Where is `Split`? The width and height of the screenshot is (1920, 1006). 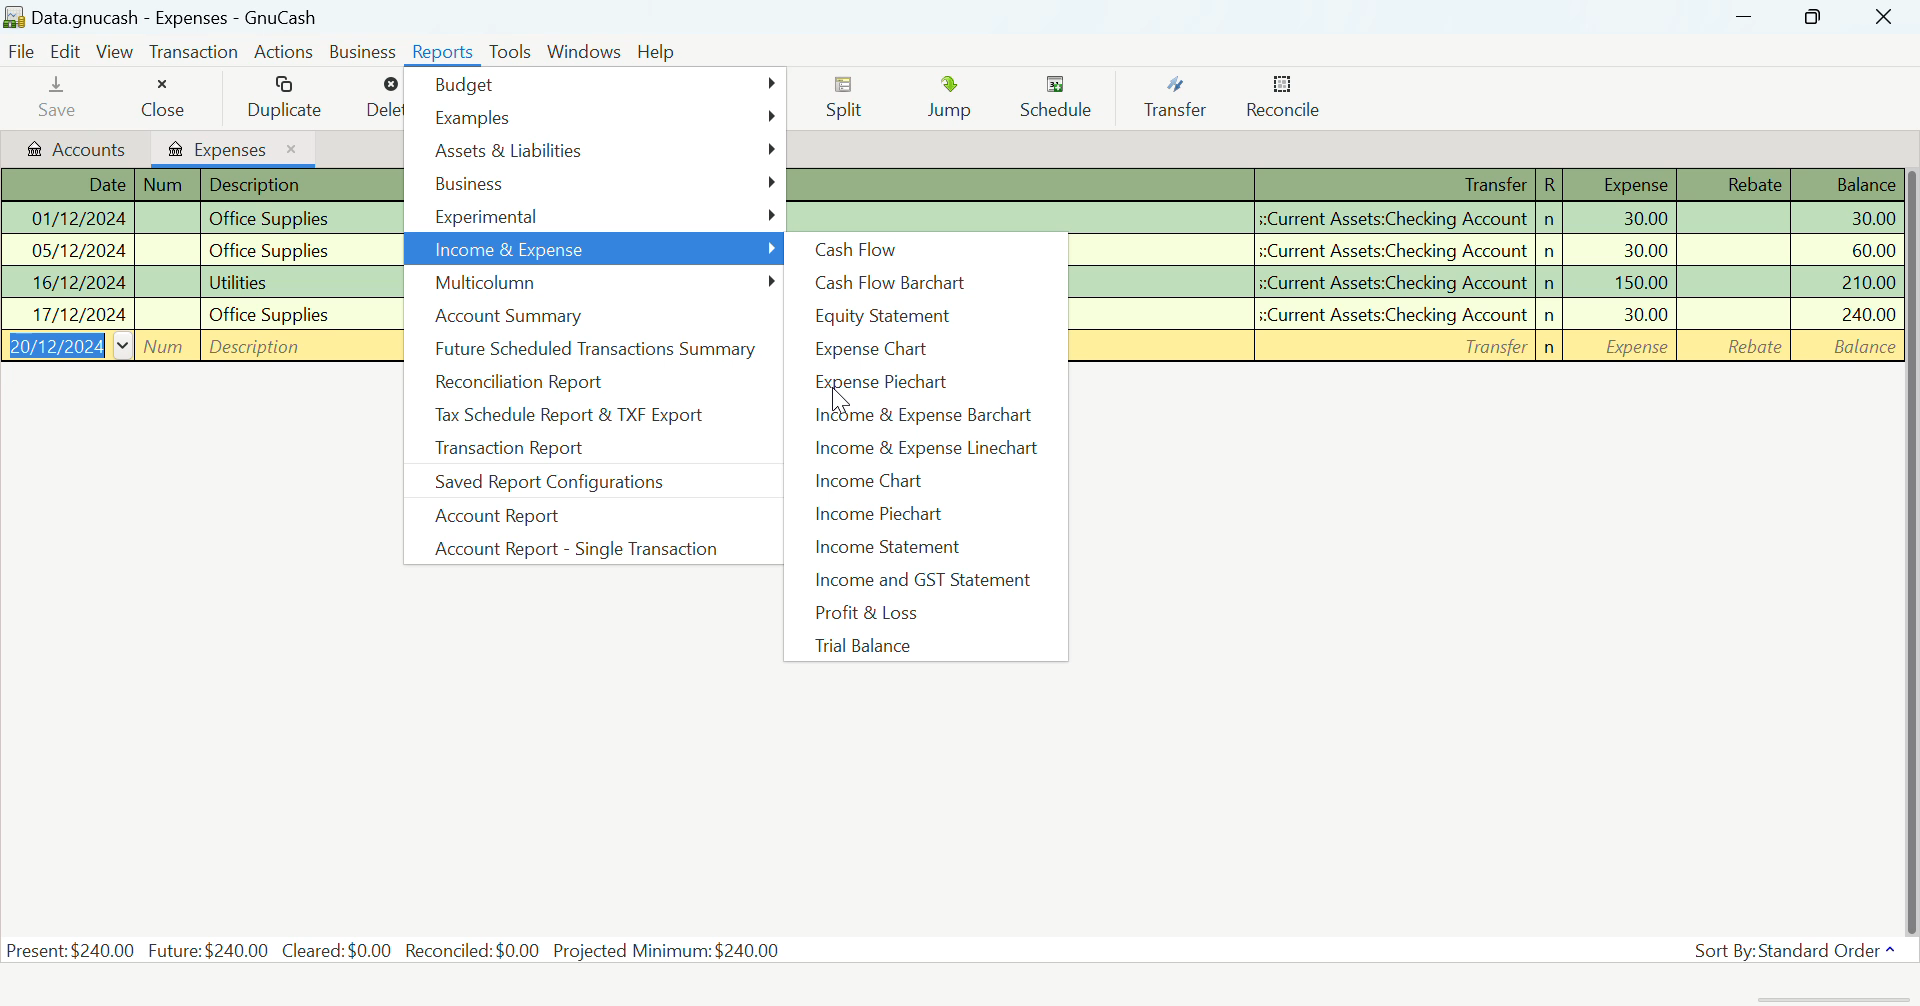 Split is located at coordinates (848, 99).